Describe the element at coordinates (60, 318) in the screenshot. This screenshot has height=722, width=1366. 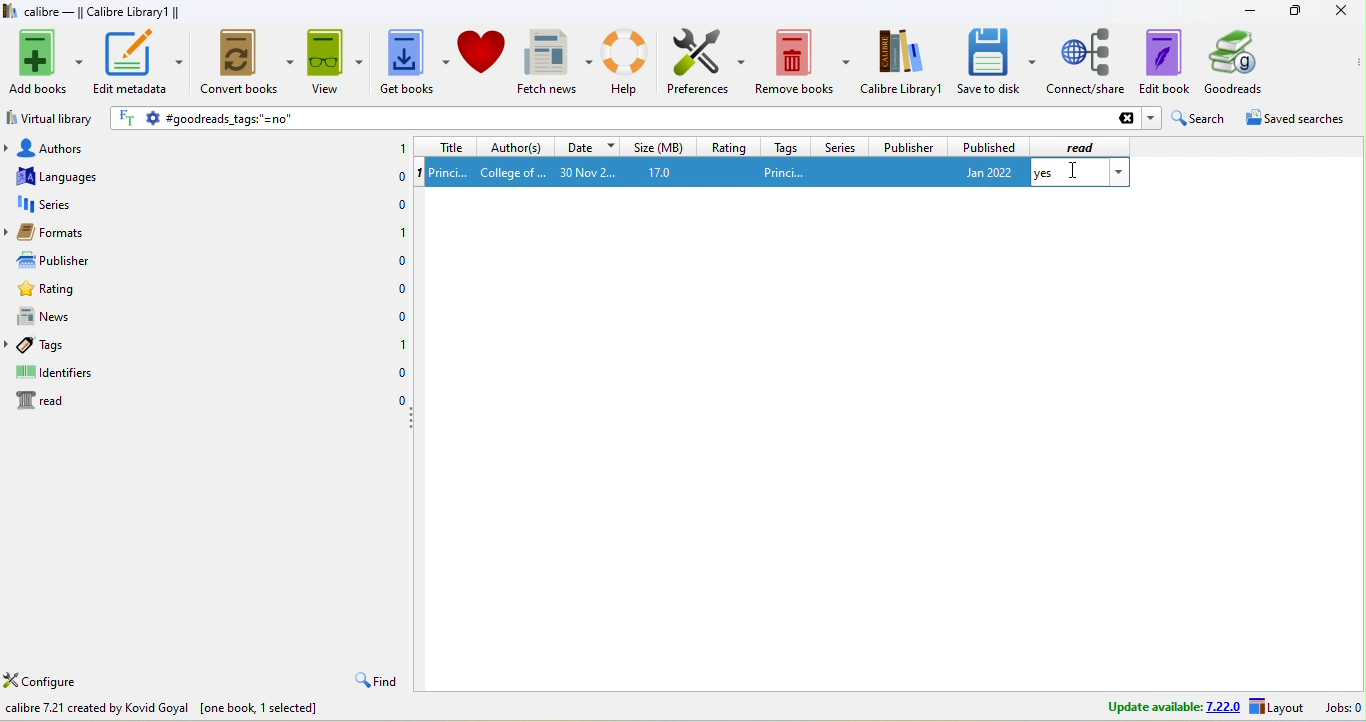
I see `news` at that location.